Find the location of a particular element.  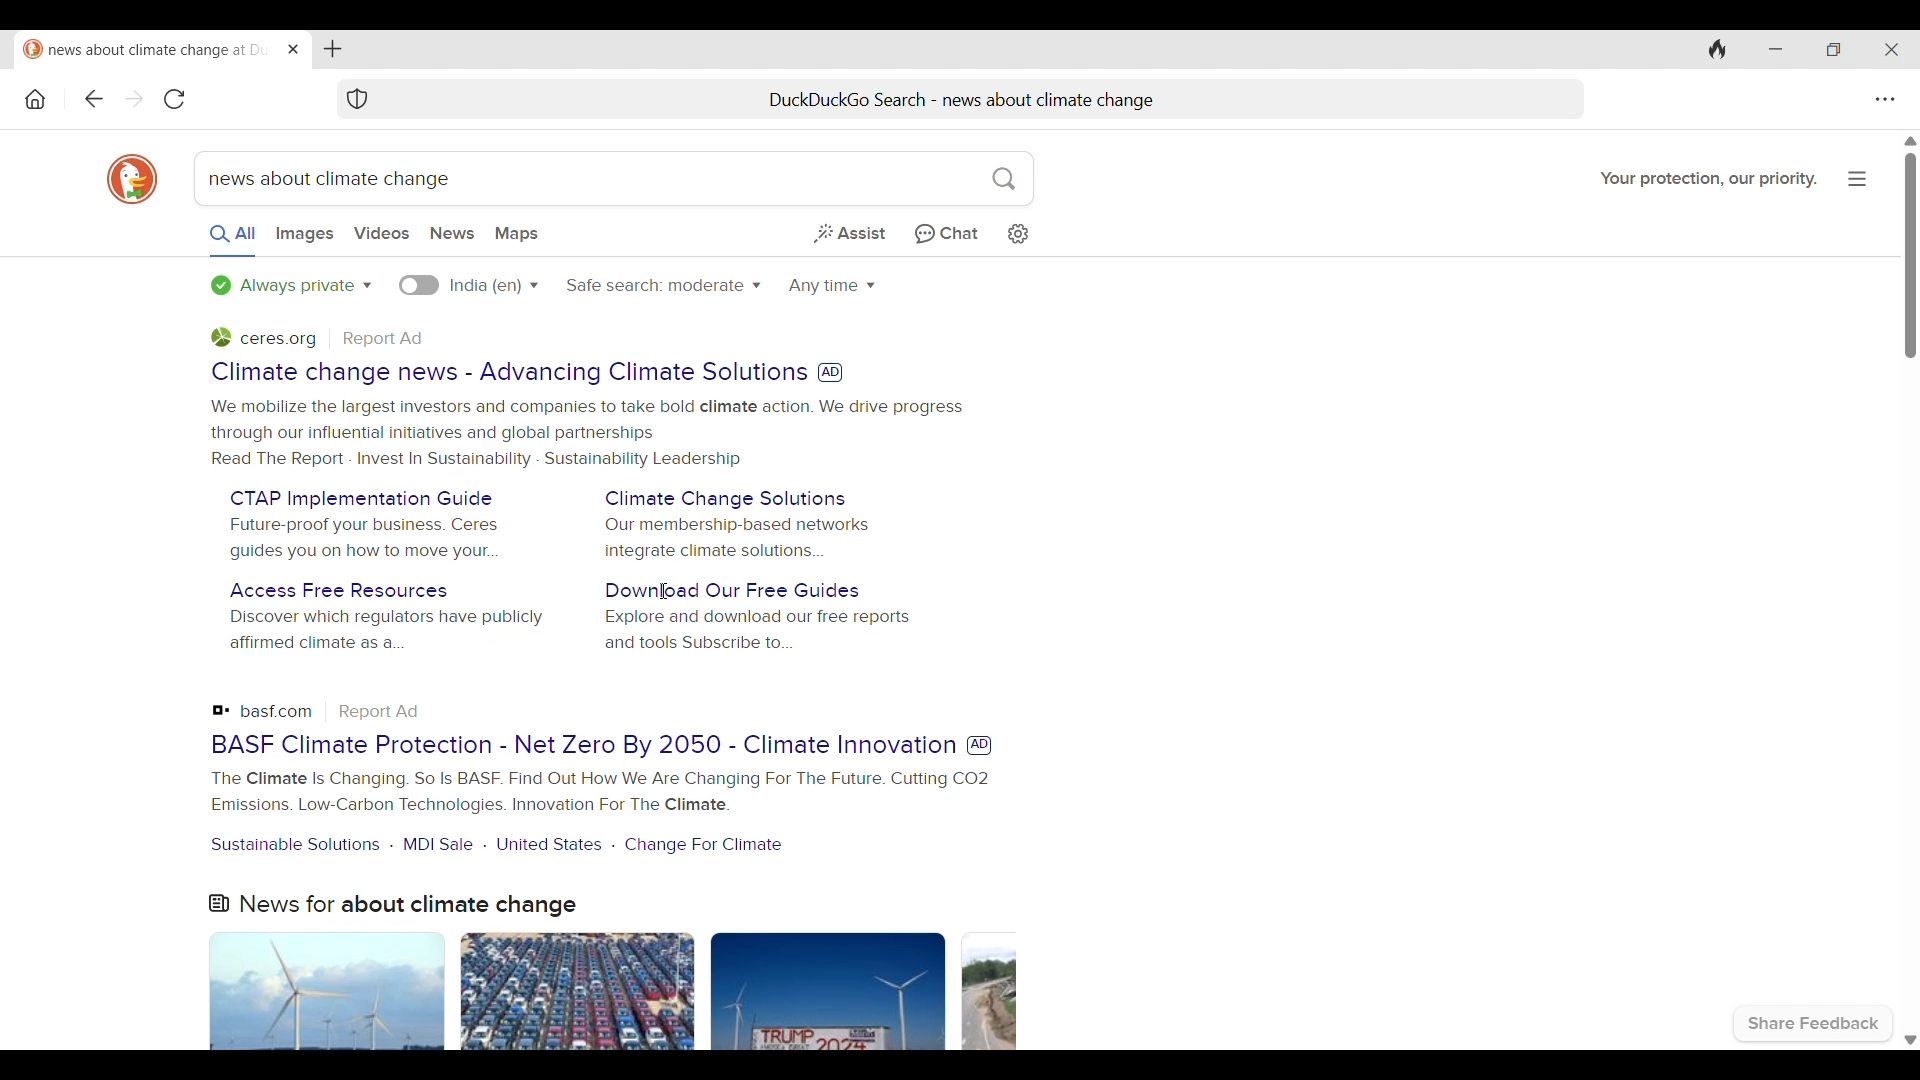

Report ad  is located at coordinates (381, 712).